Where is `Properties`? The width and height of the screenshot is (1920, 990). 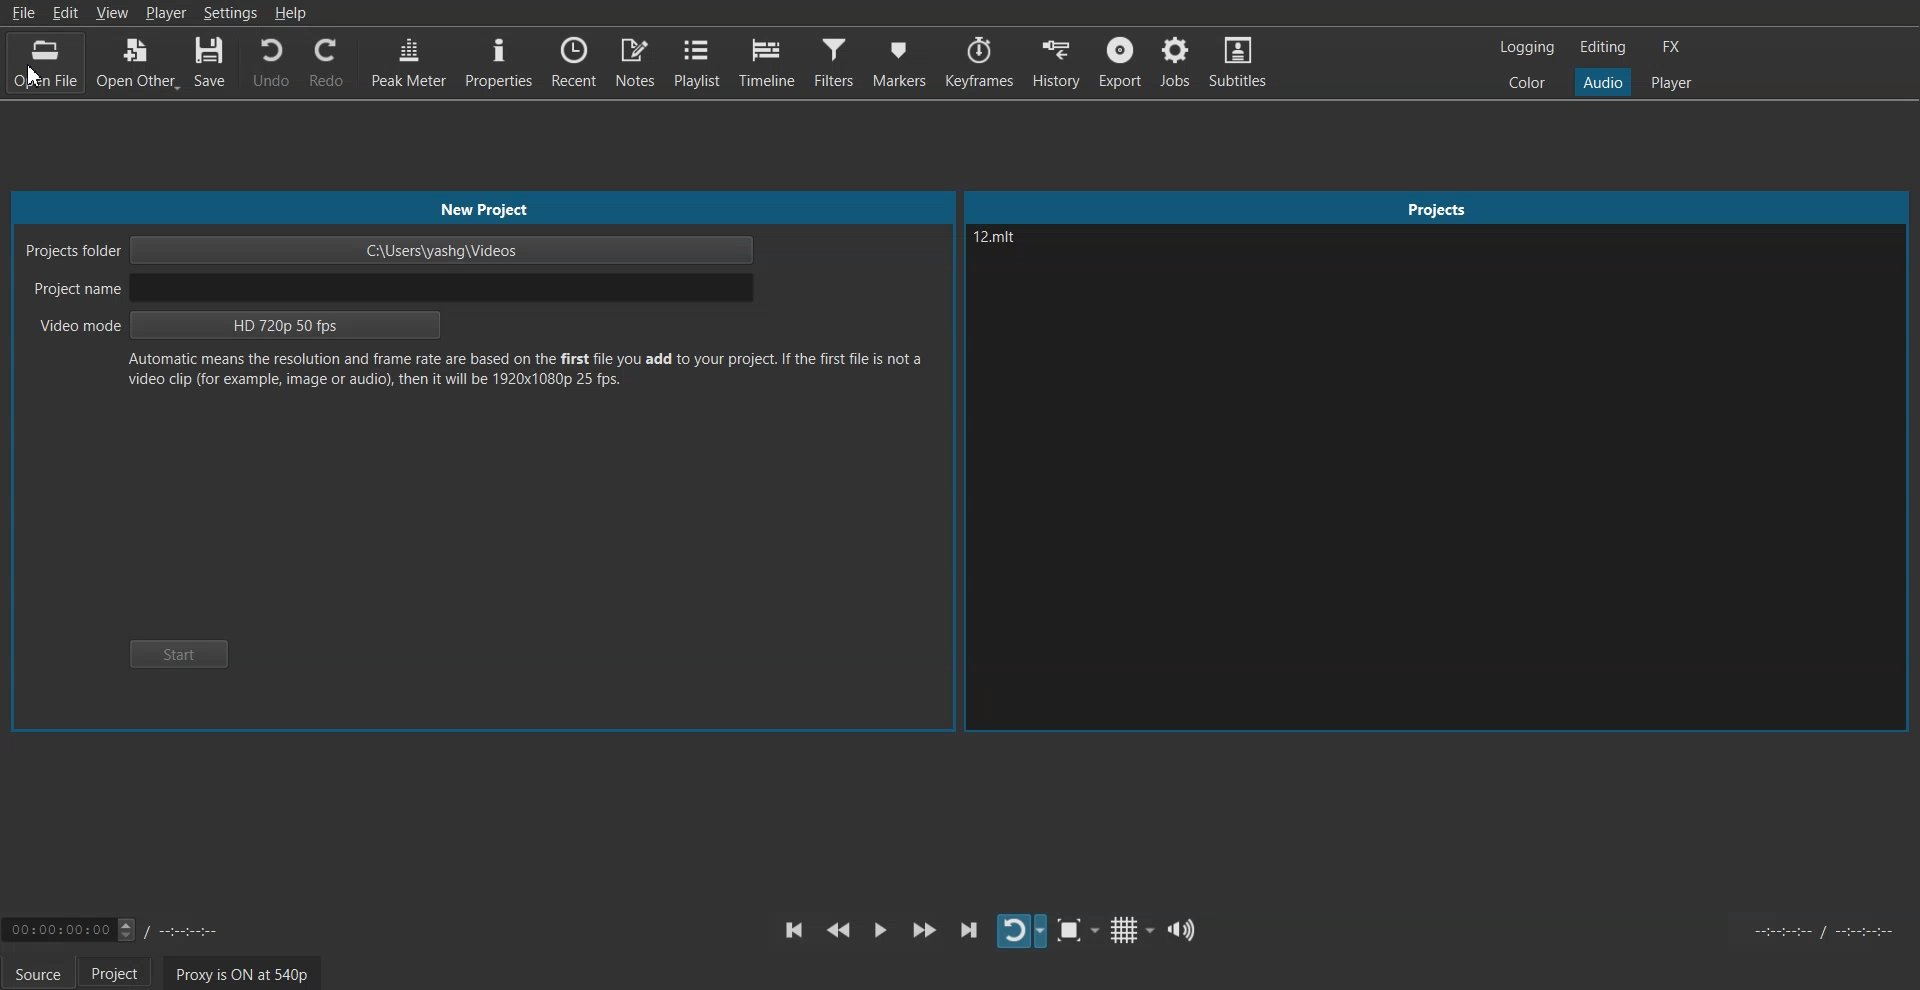
Properties is located at coordinates (498, 62).